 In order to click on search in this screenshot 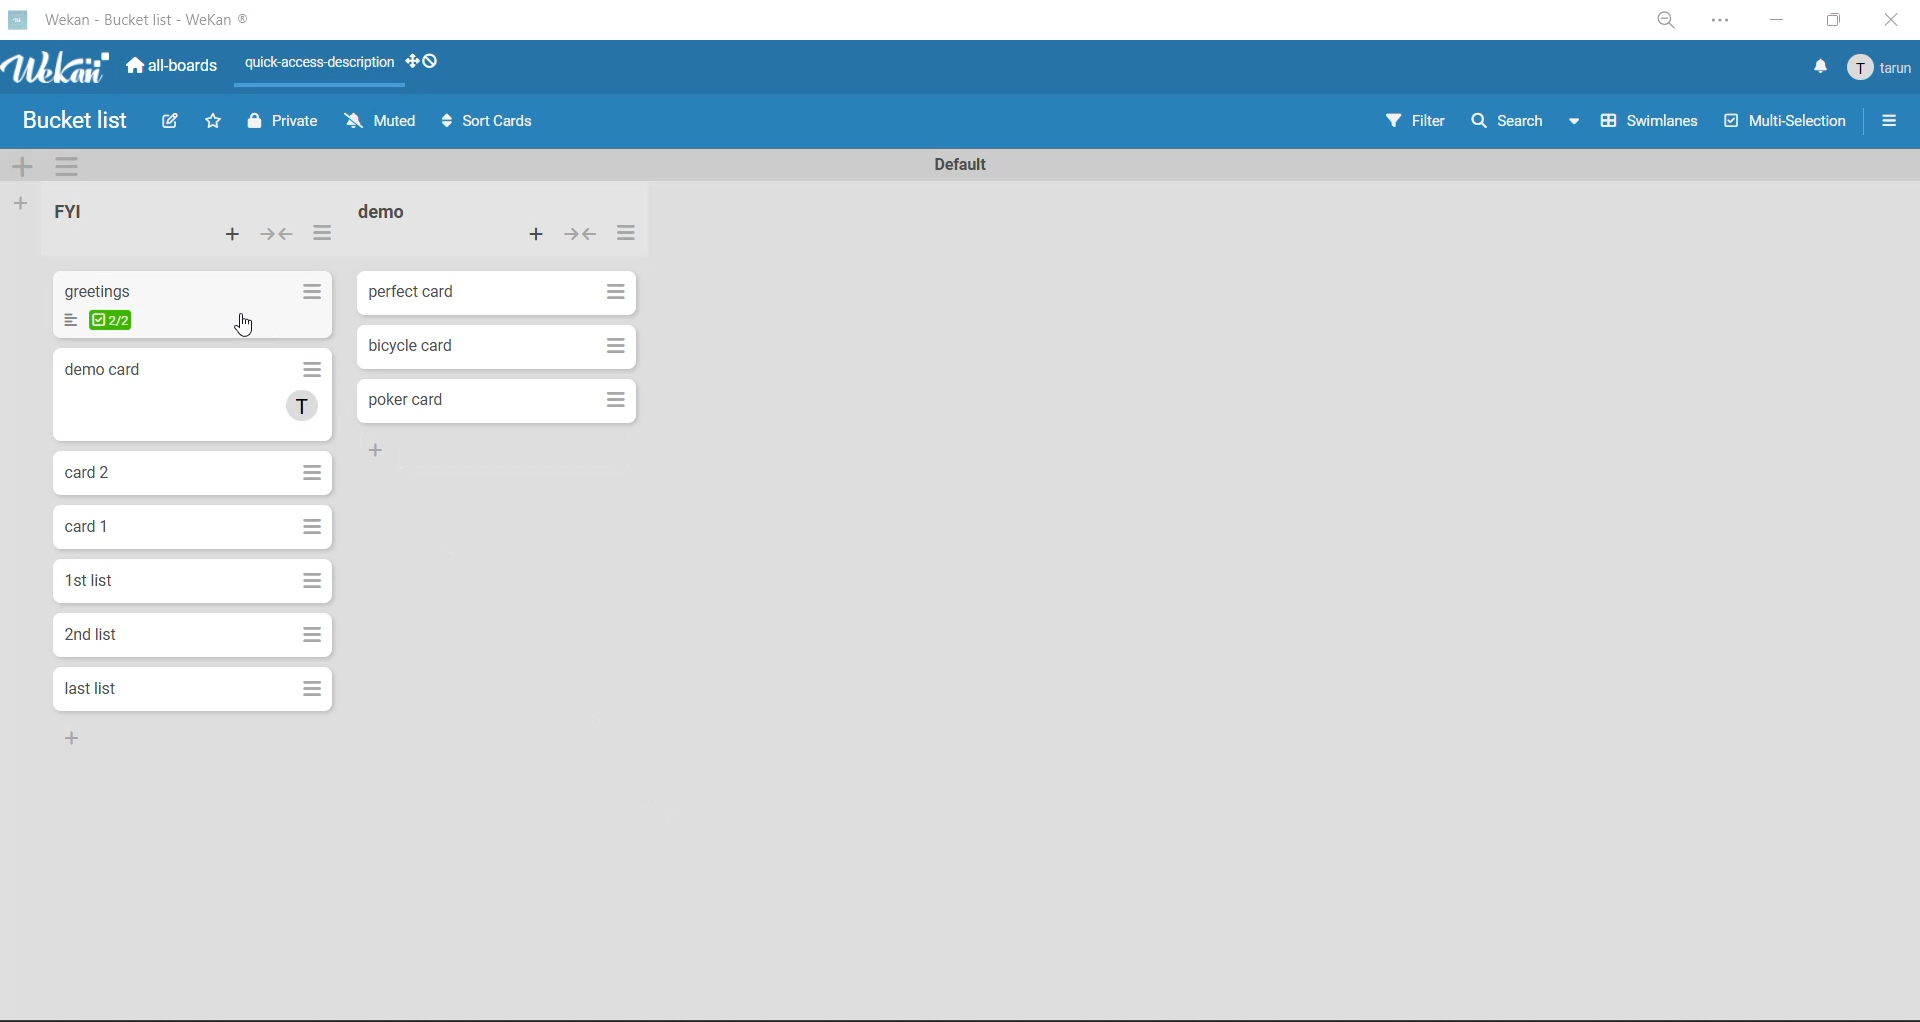, I will do `click(1527, 122)`.